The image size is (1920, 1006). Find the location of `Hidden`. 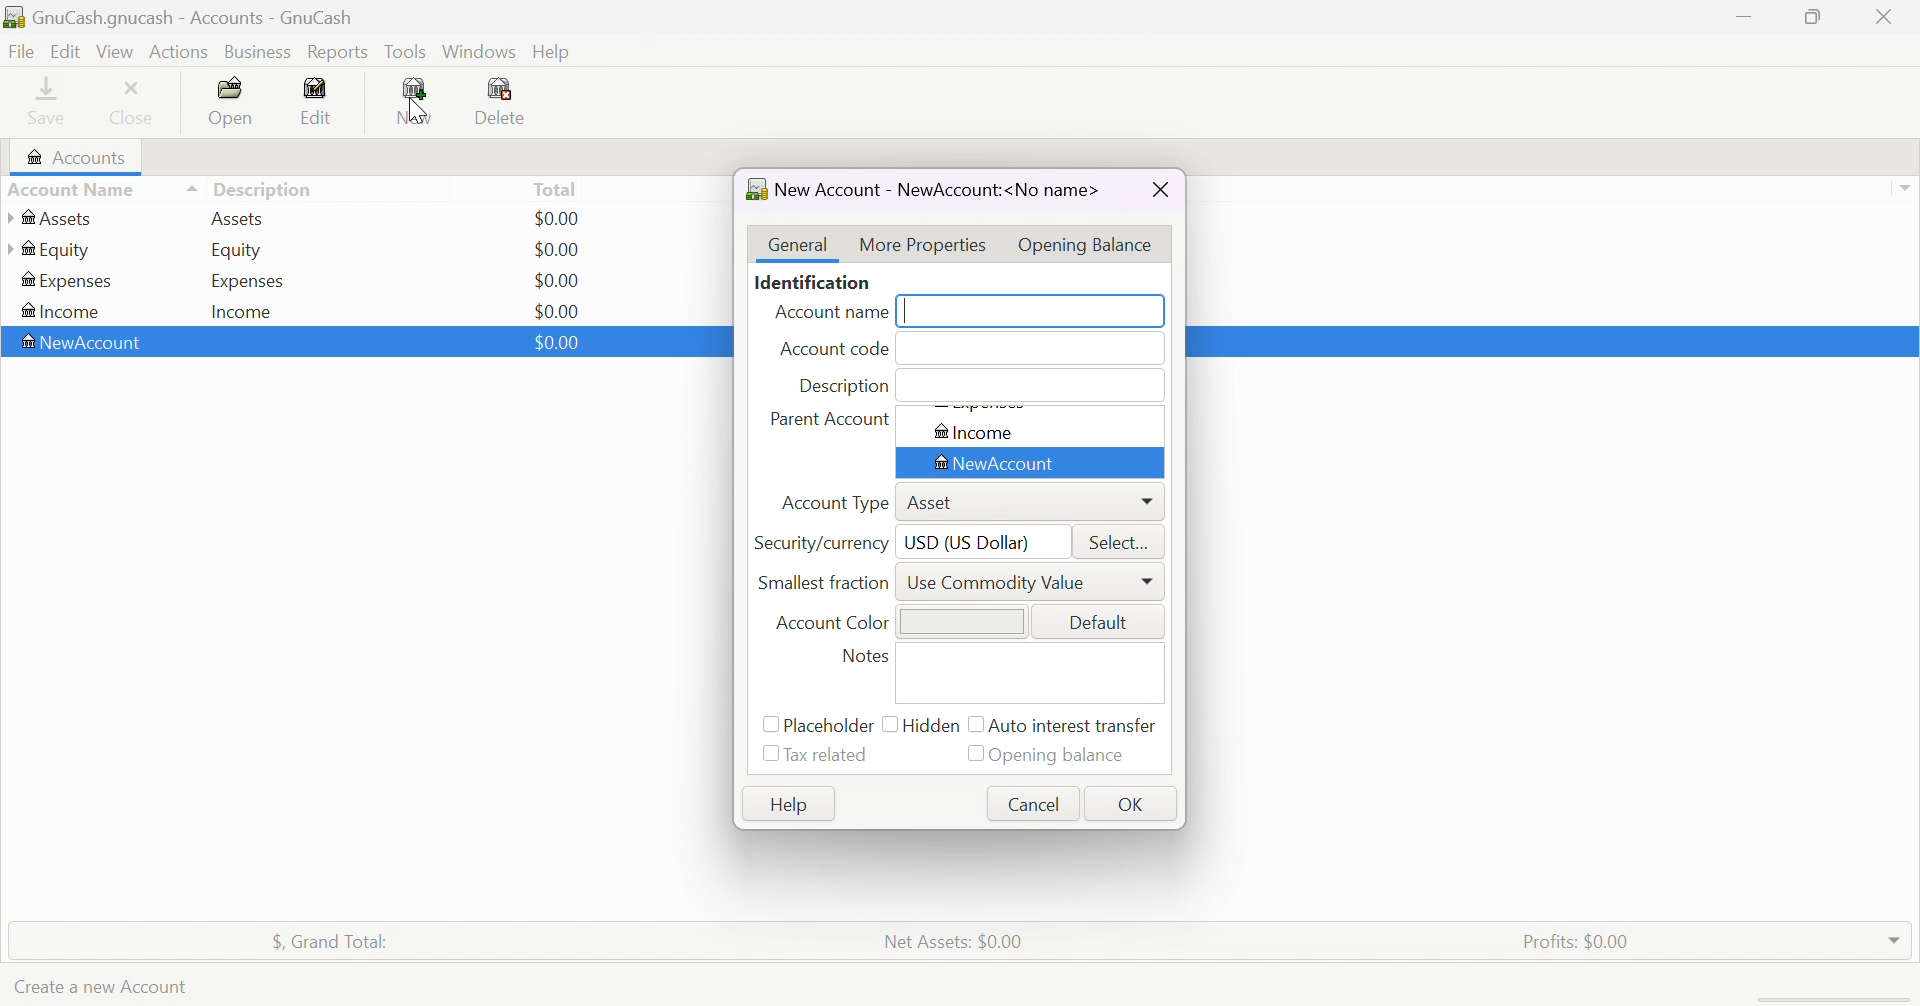

Hidden is located at coordinates (932, 724).